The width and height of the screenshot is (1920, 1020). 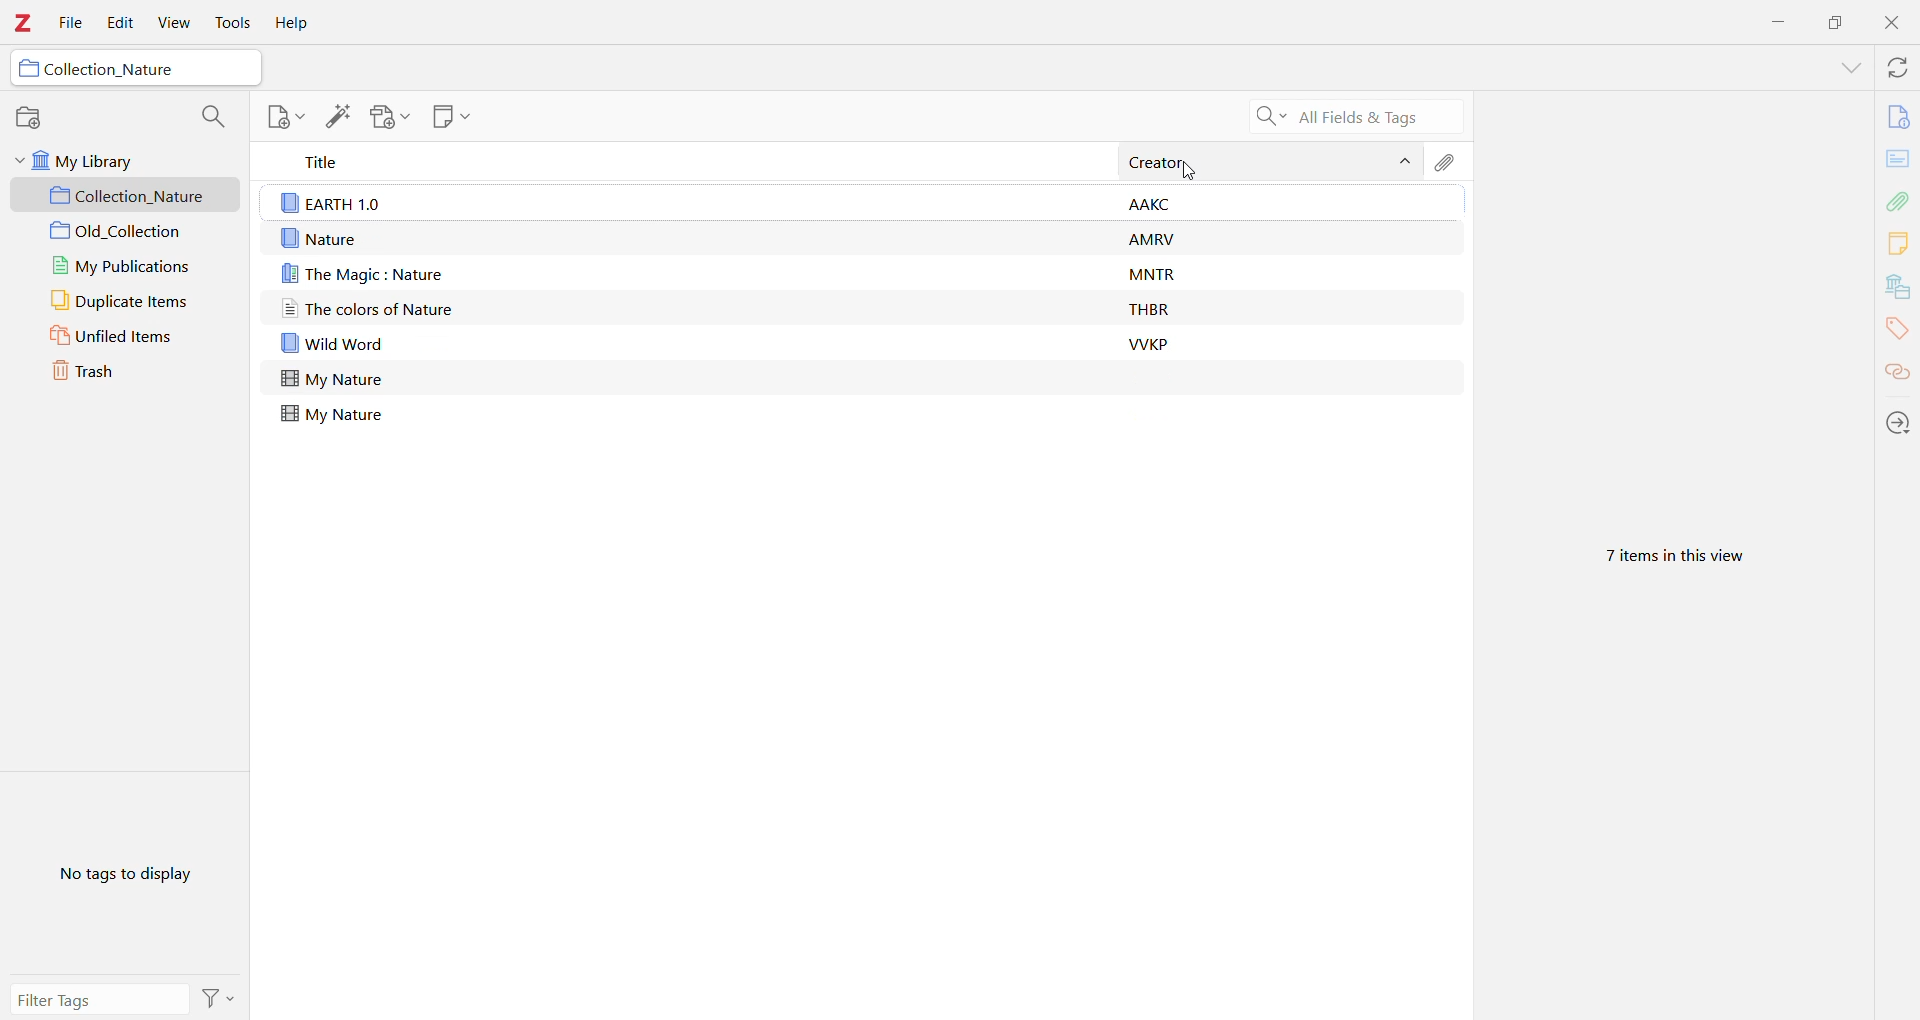 I want to click on Application Logo, so click(x=23, y=24).